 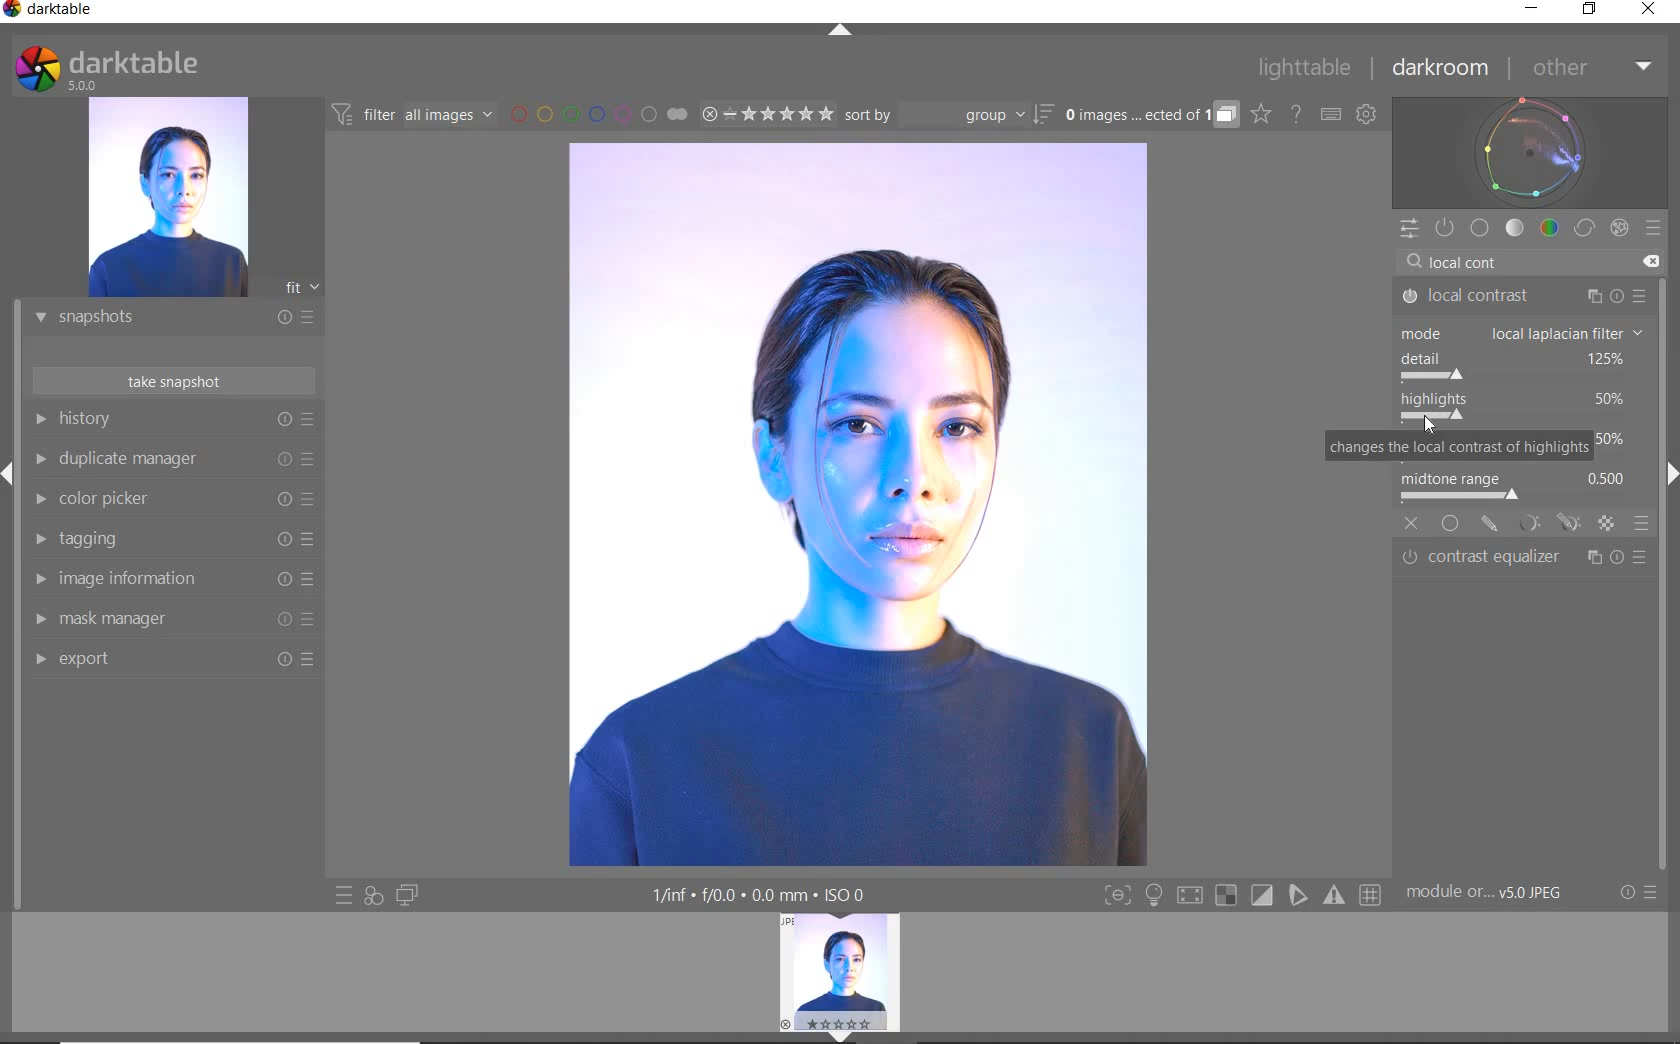 What do you see at coordinates (1441, 69) in the screenshot?
I see `DARKROOM` at bounding box center [1441, 69].